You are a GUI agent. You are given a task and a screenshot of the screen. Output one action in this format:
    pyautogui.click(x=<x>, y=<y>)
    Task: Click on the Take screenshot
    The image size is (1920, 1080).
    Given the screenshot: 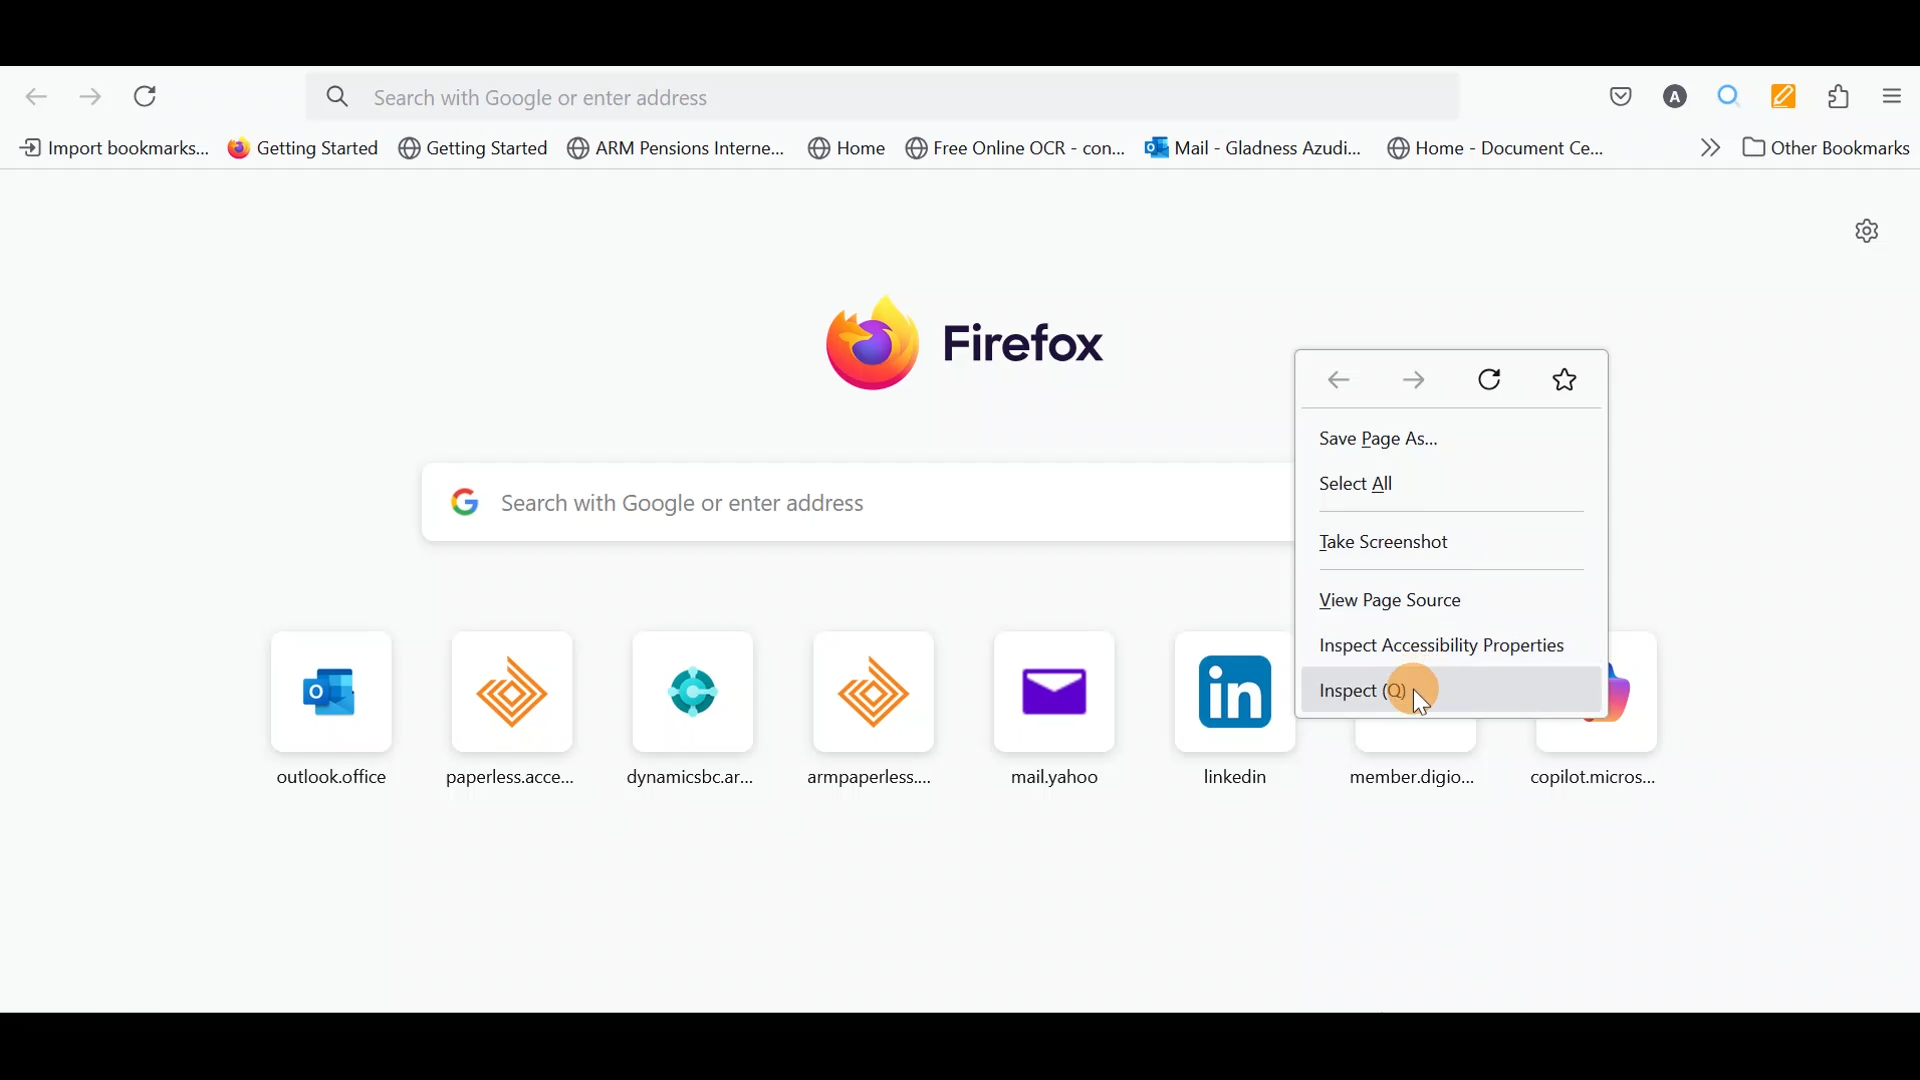 What is the action you would take?
    pyautogui.click(x=1408, y=542)
    